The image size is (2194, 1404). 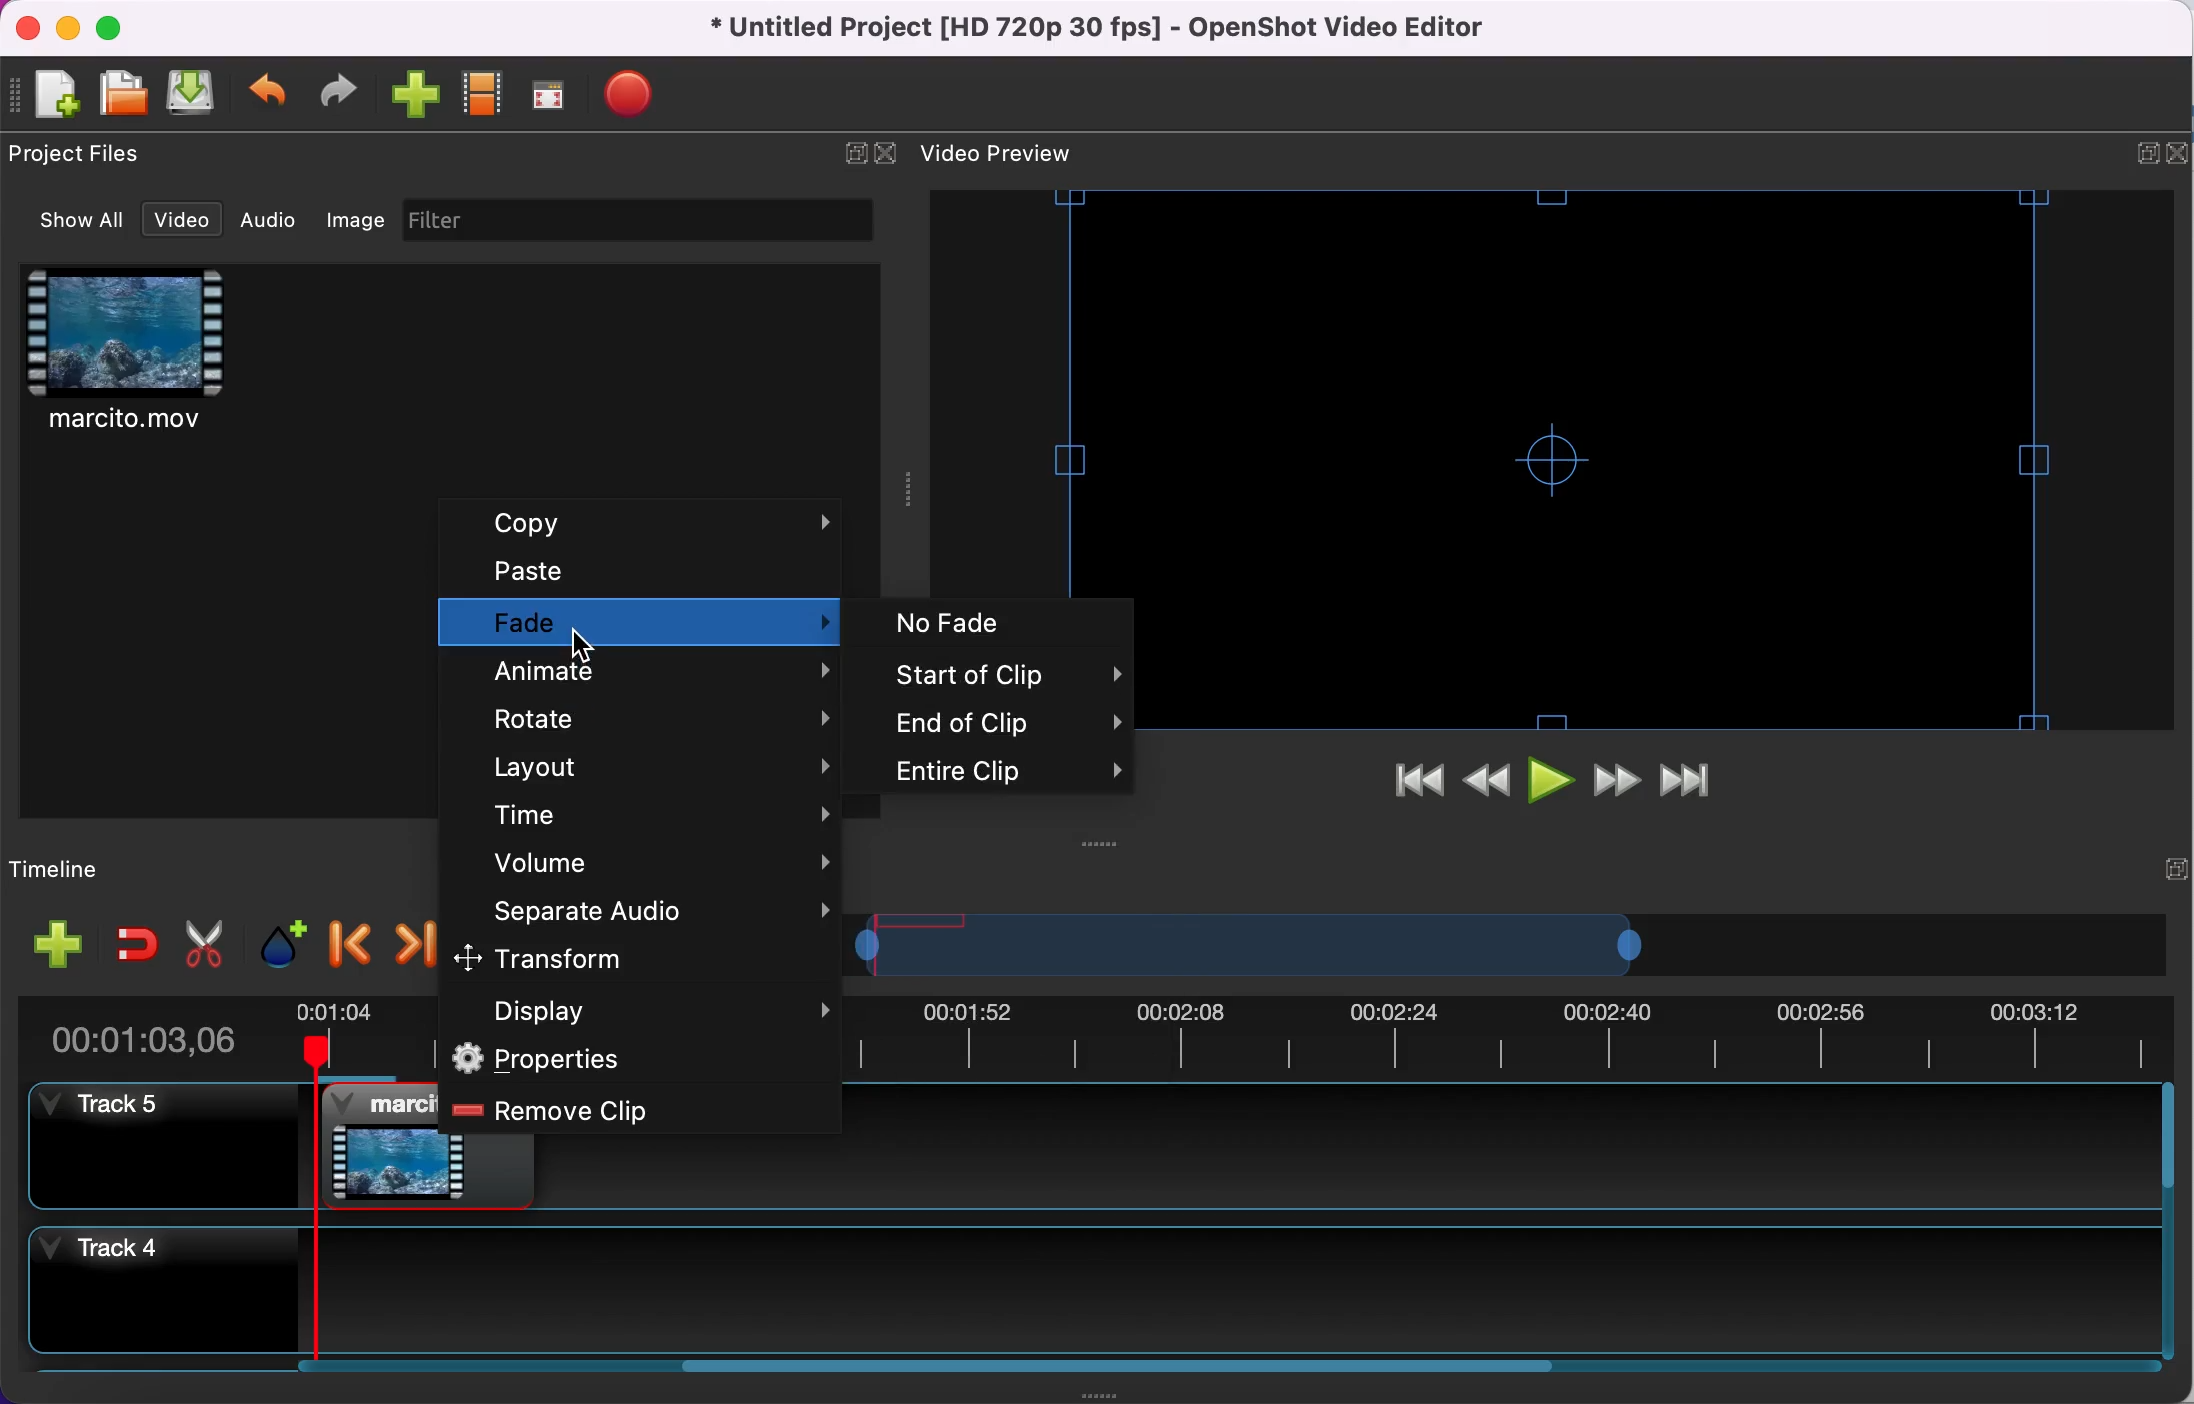 What do you see at coordinates (70, 219) in the screenshot?
I see `show all` at bounding box center [70, 219].